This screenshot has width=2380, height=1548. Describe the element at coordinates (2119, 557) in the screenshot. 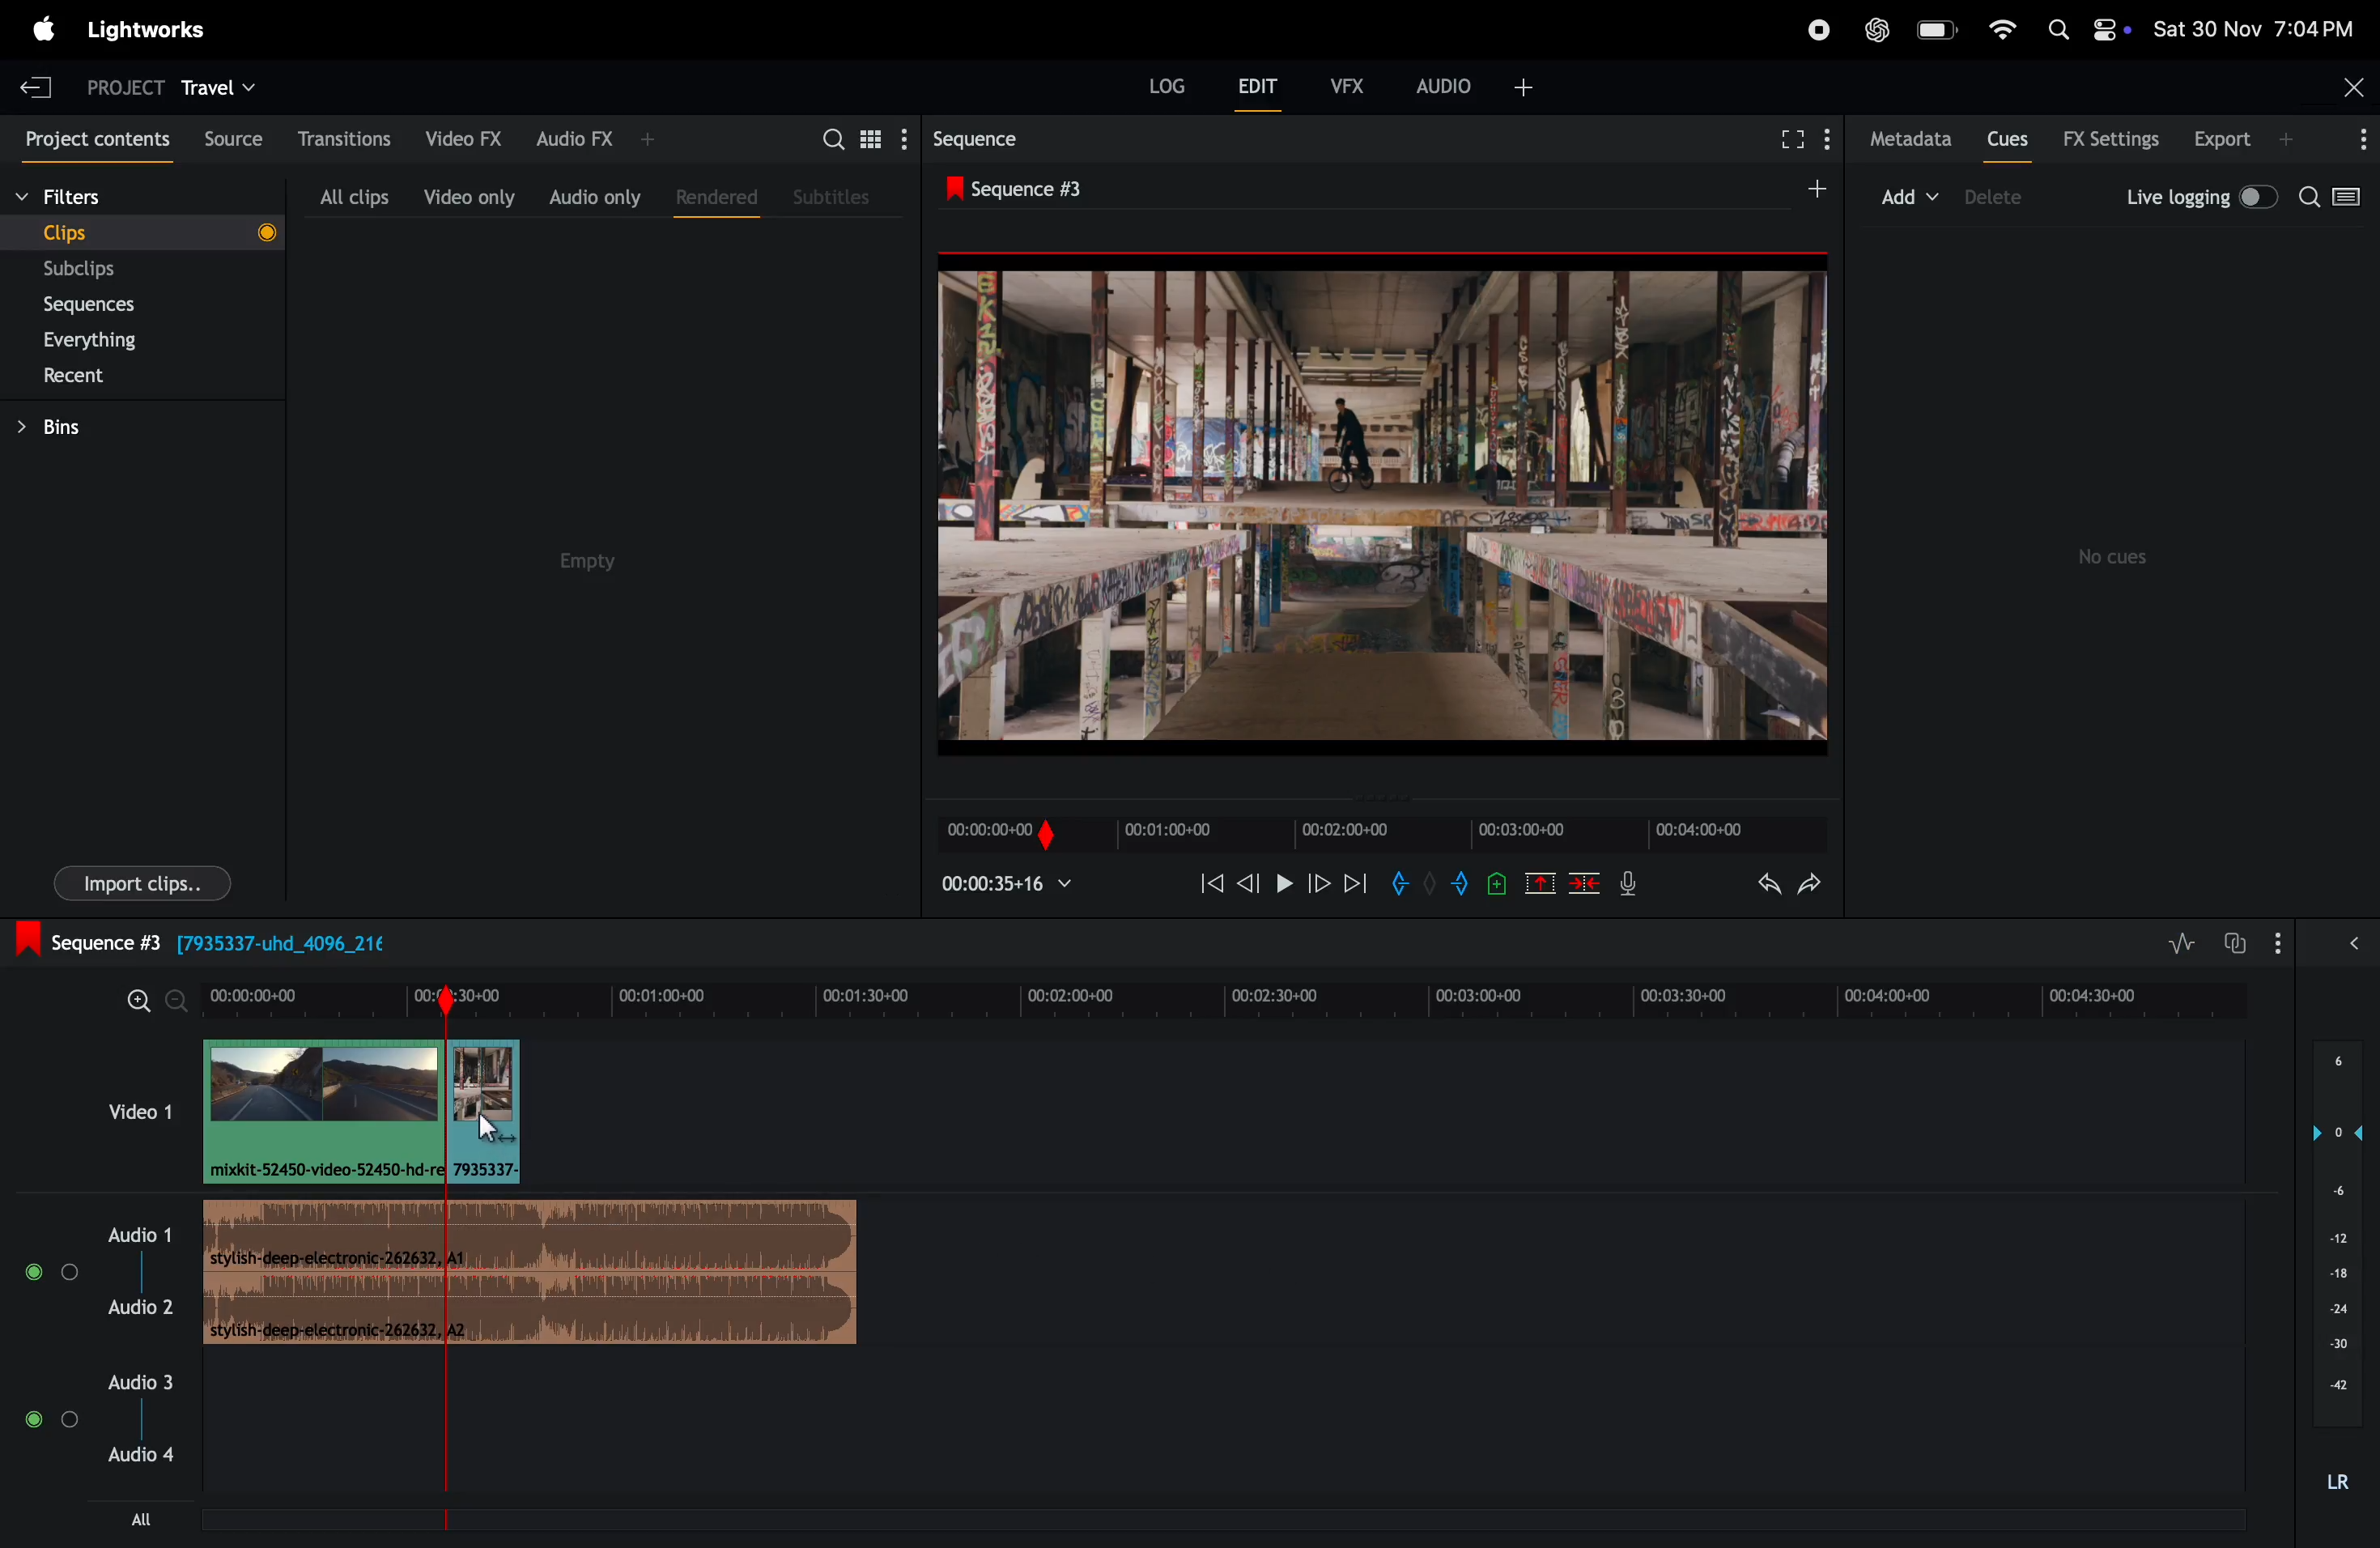

I see `no cues` at that location.